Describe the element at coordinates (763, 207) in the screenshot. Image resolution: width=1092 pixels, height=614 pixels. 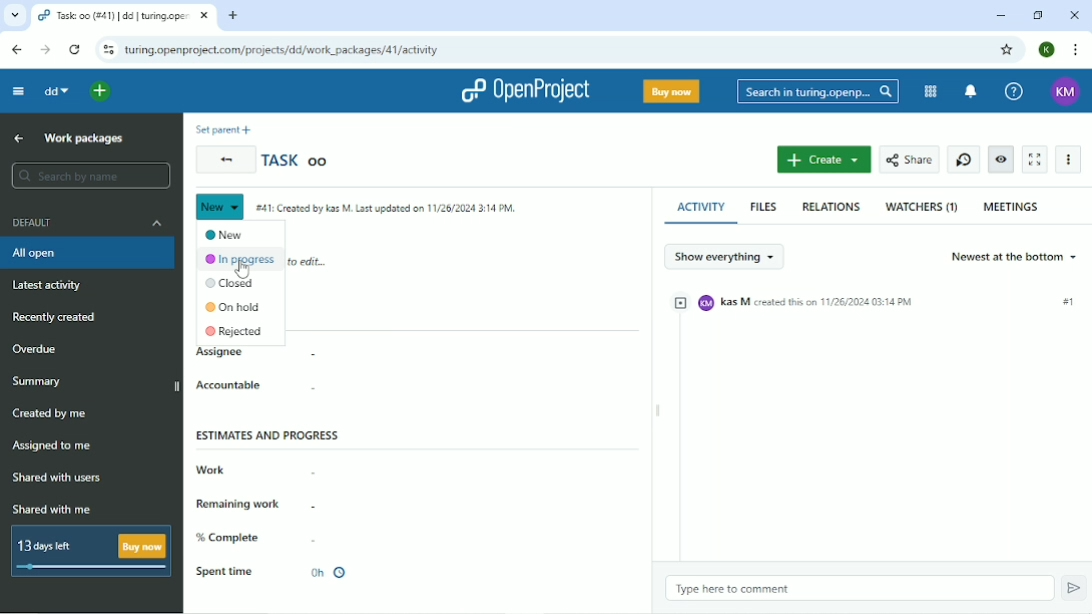
I see `FILES` at that location.